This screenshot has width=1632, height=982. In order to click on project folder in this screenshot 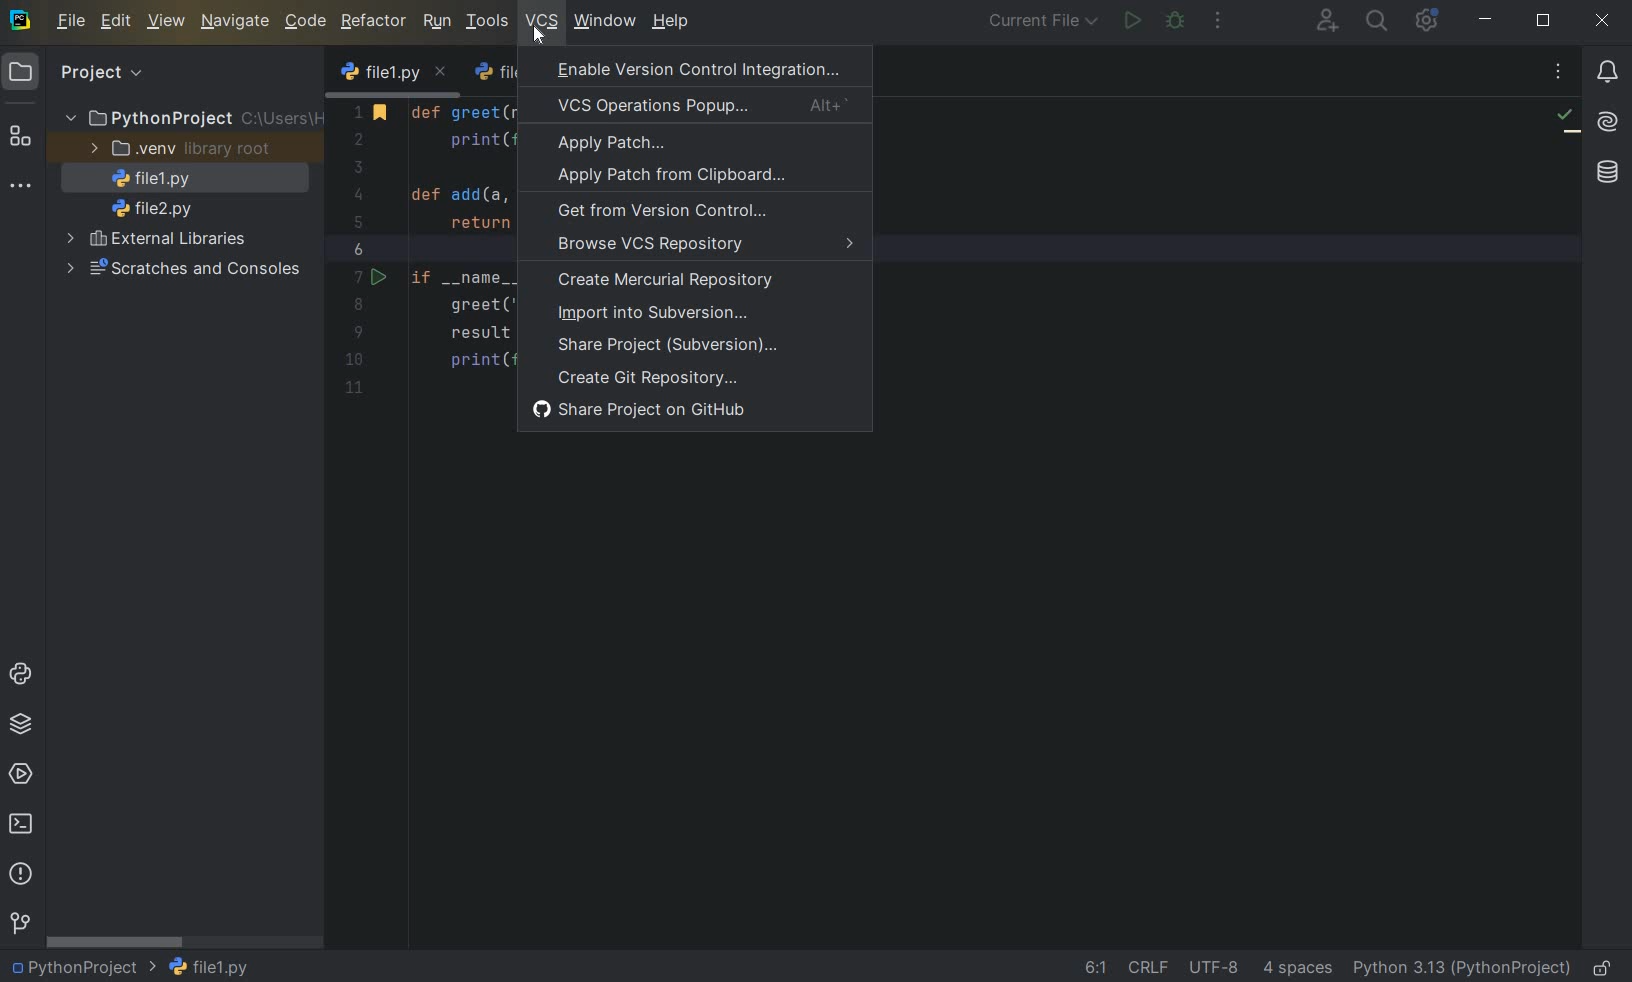, I will do `click(191, 118)`.